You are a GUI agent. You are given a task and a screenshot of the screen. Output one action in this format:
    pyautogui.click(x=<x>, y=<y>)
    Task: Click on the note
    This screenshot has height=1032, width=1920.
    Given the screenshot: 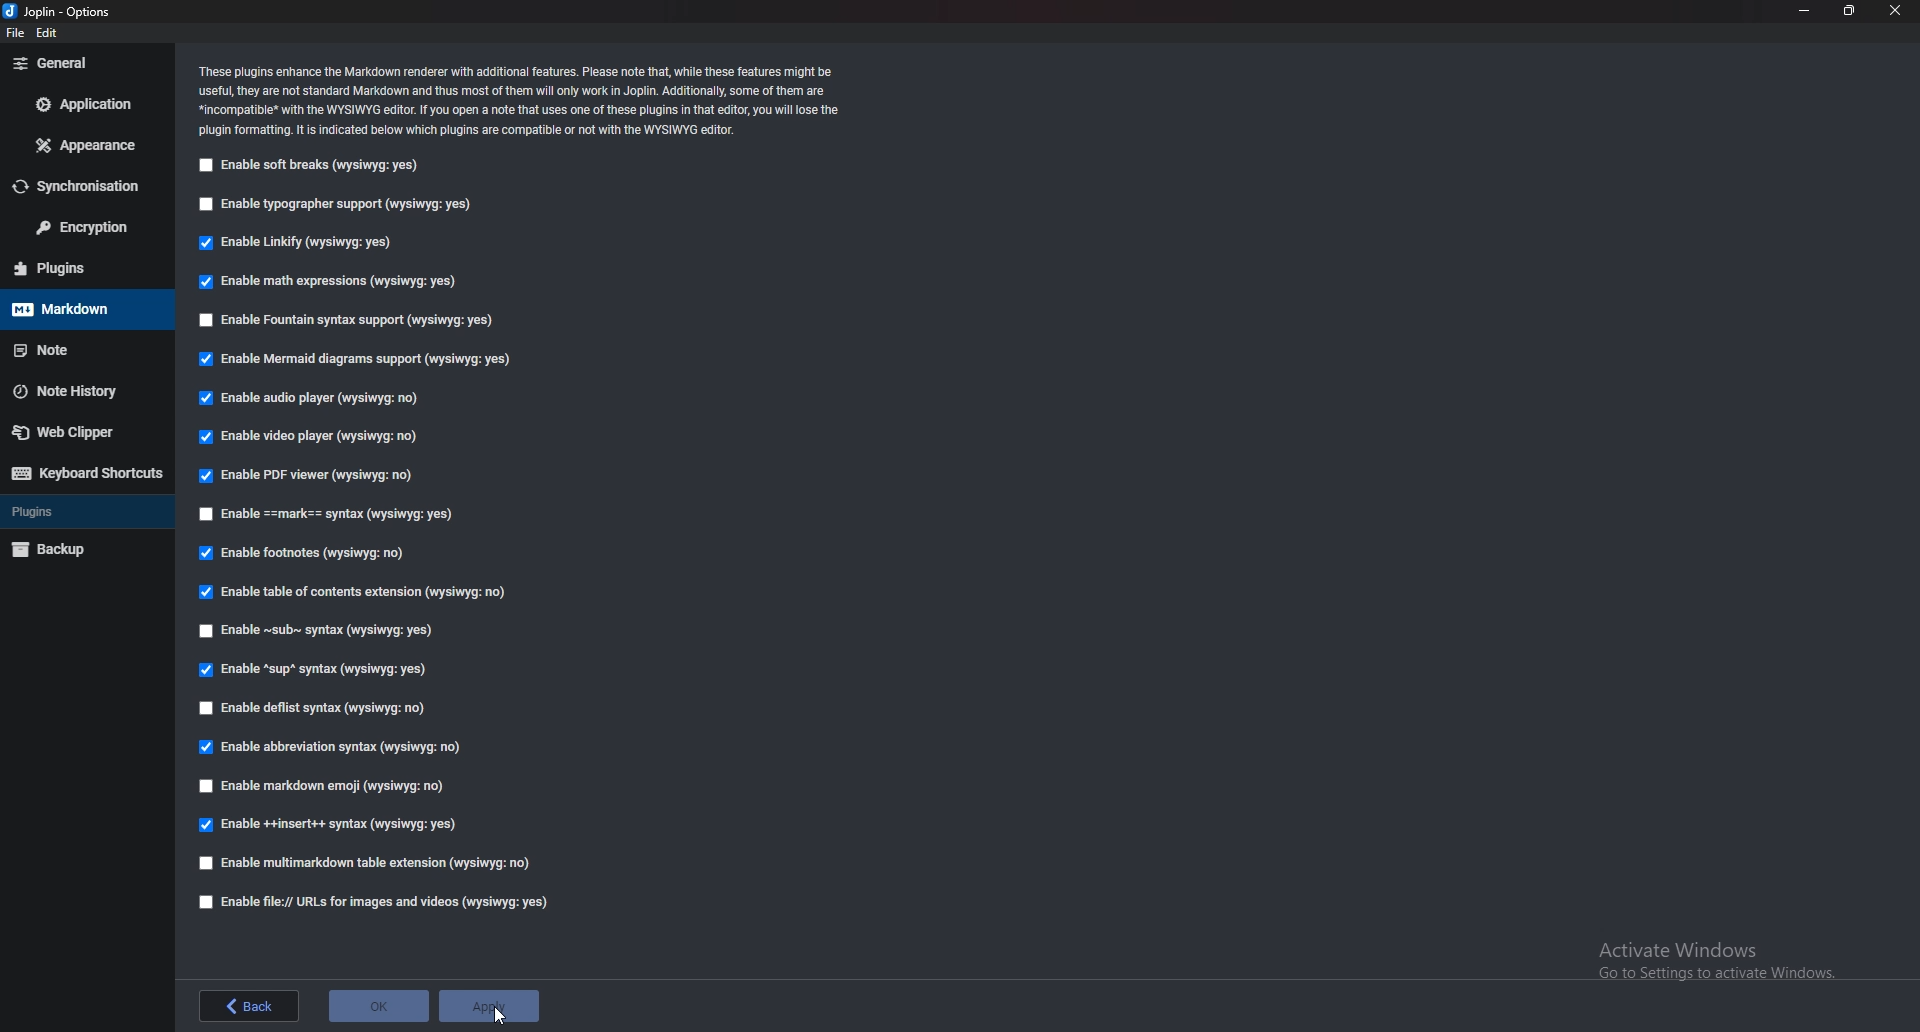 What is the action you would take?
    pyautogui.click(x=82, y=349)
    